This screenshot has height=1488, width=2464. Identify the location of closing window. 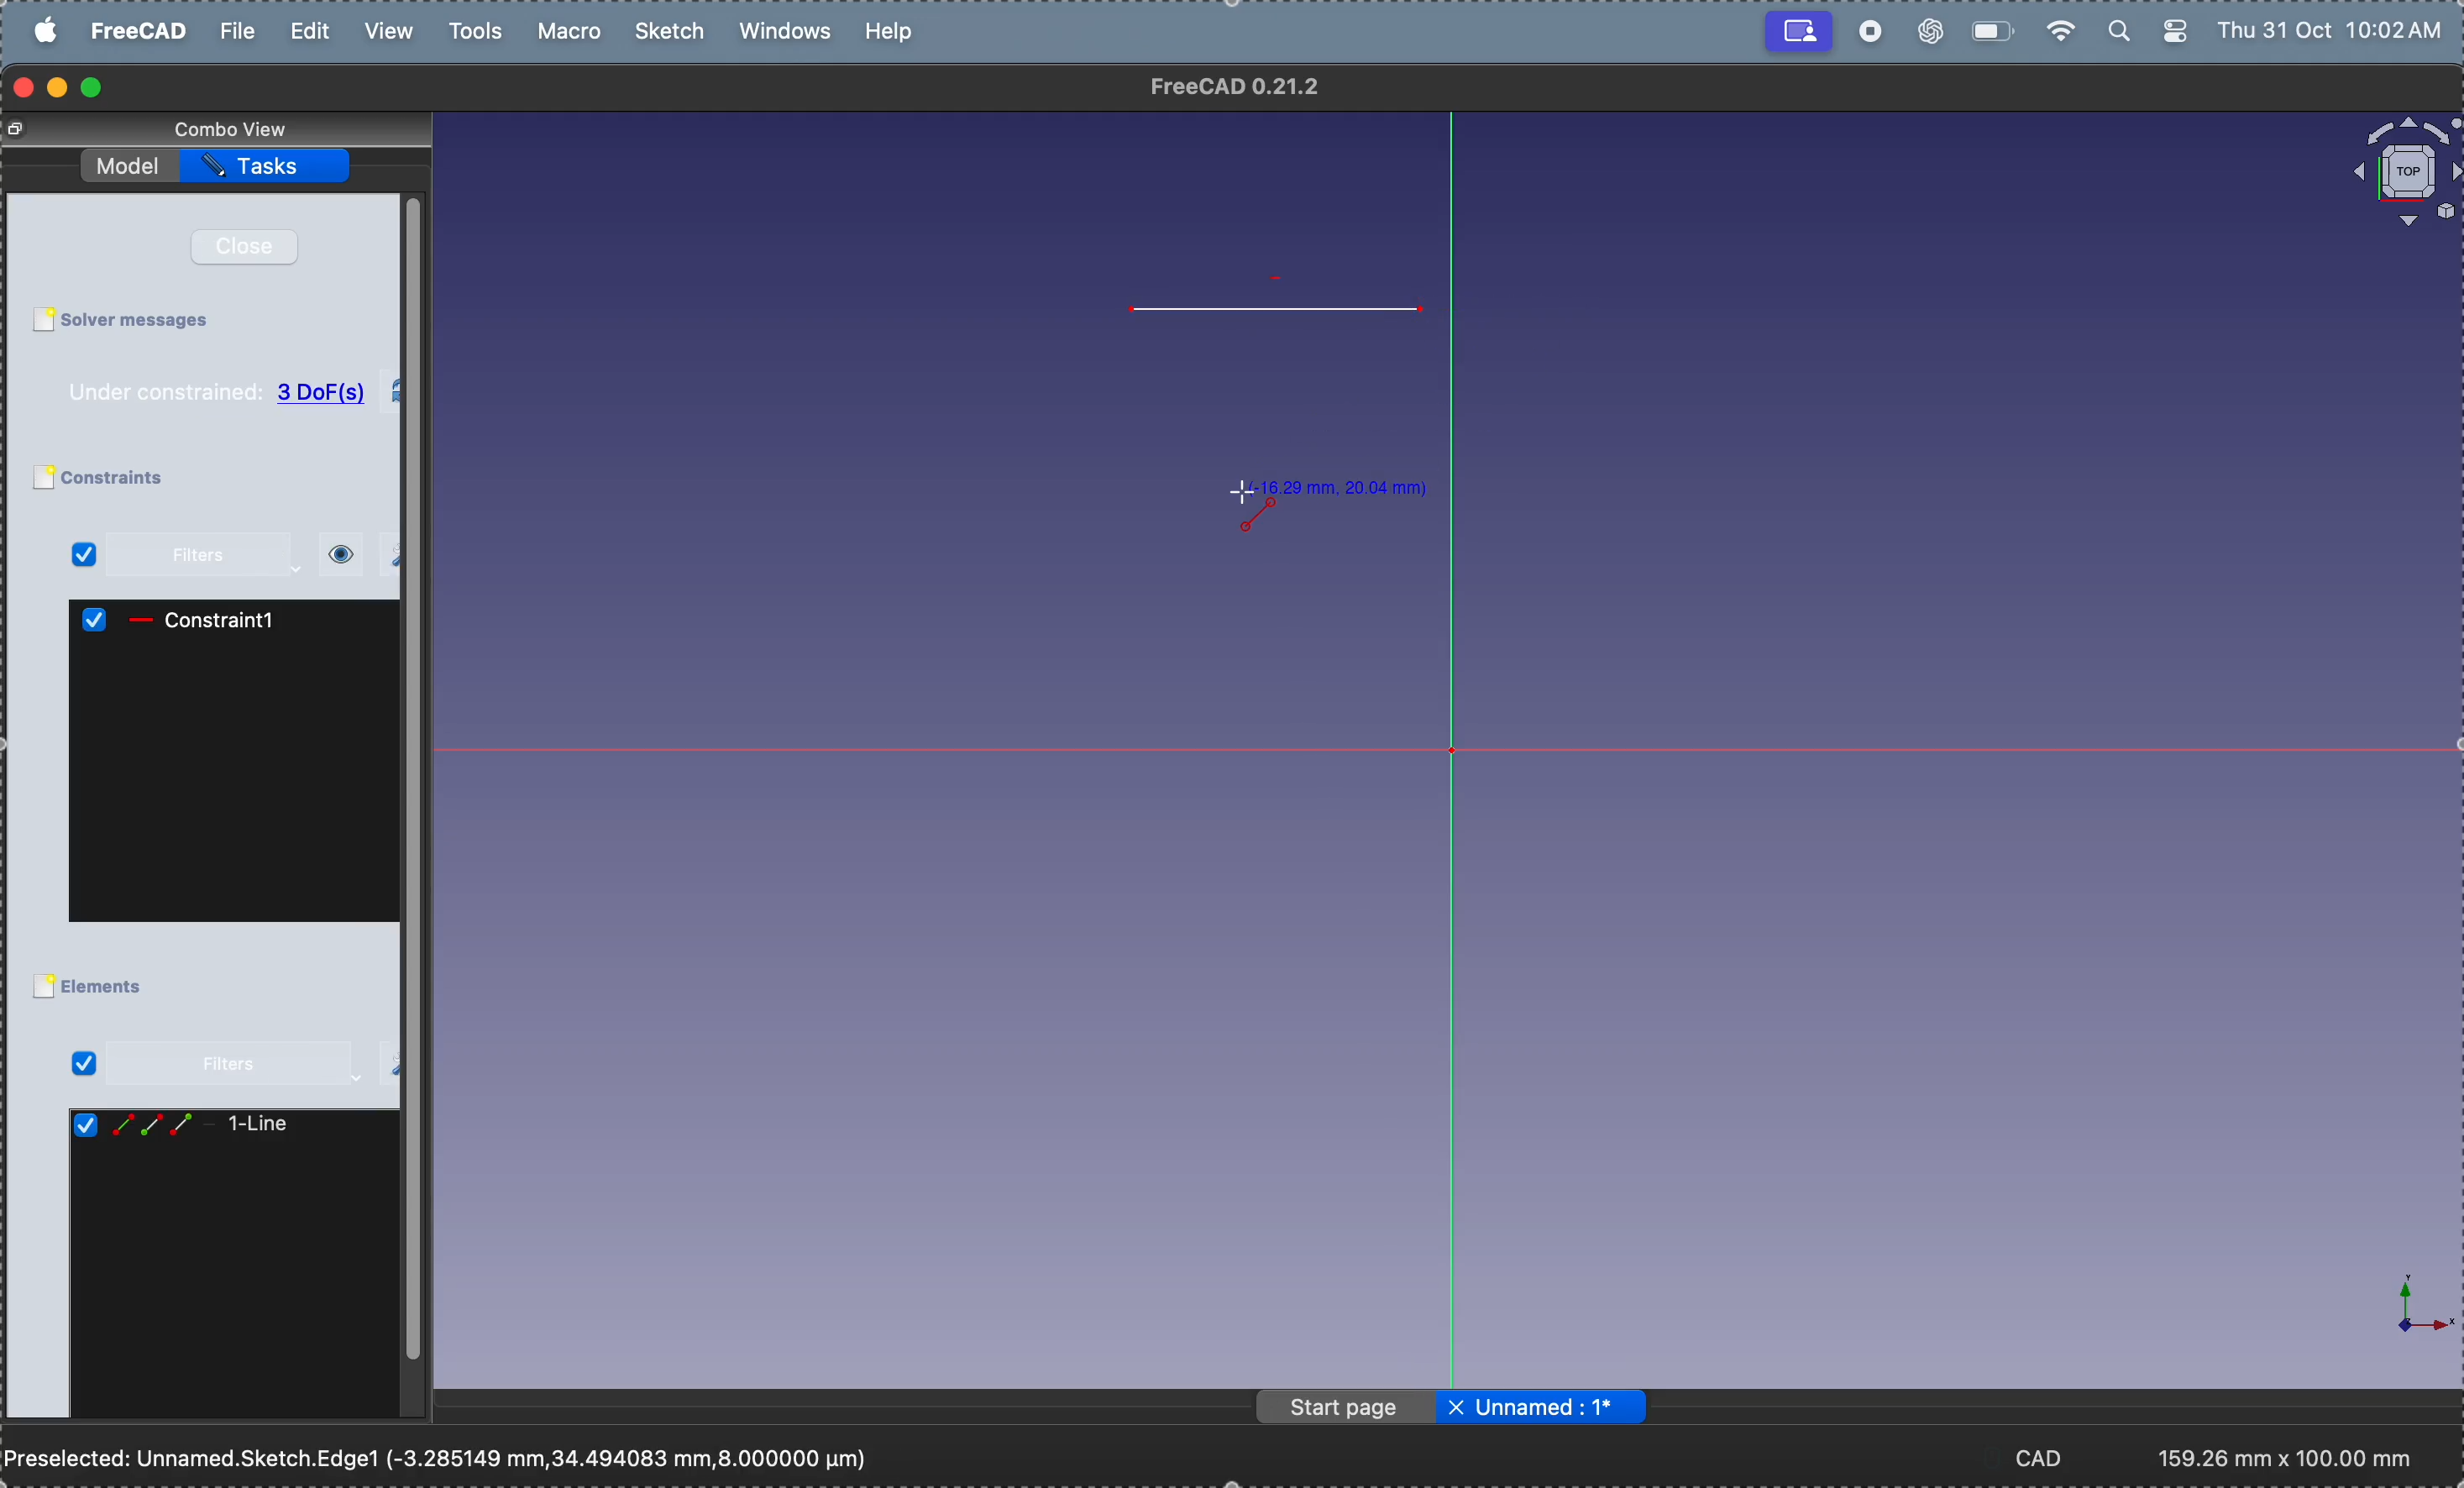
(24, 88).